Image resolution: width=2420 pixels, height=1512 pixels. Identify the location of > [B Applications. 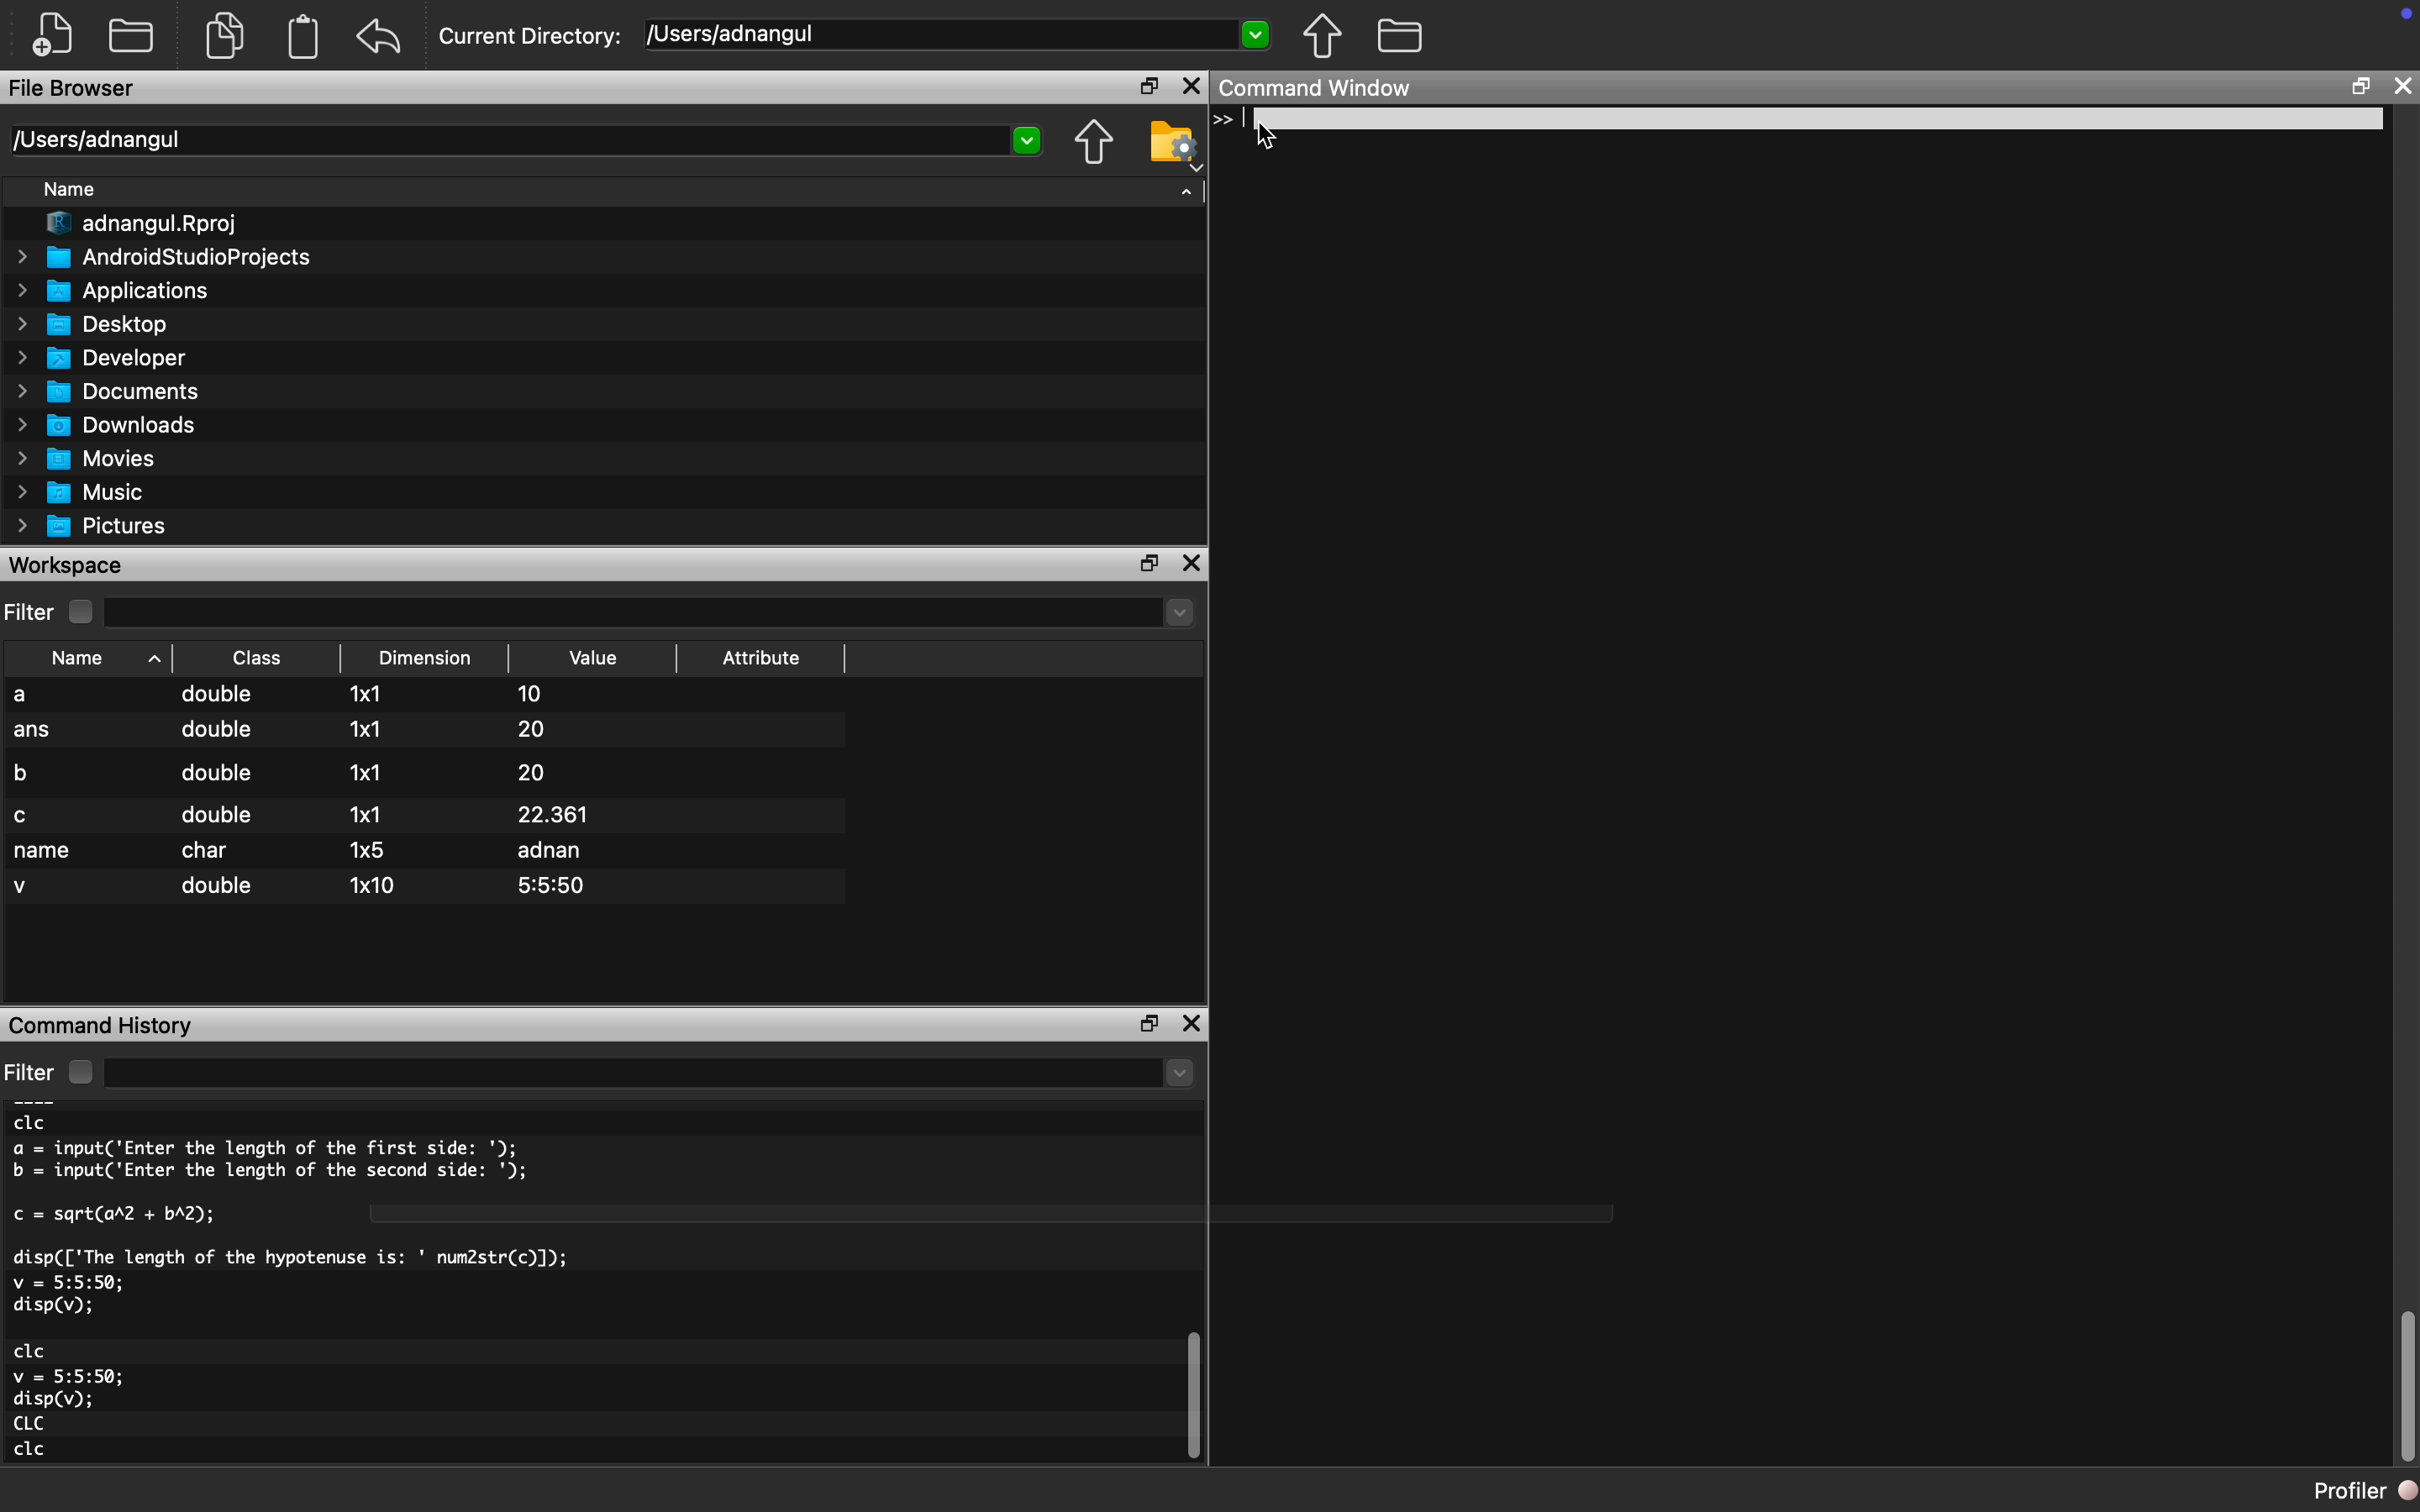
(113, 291).